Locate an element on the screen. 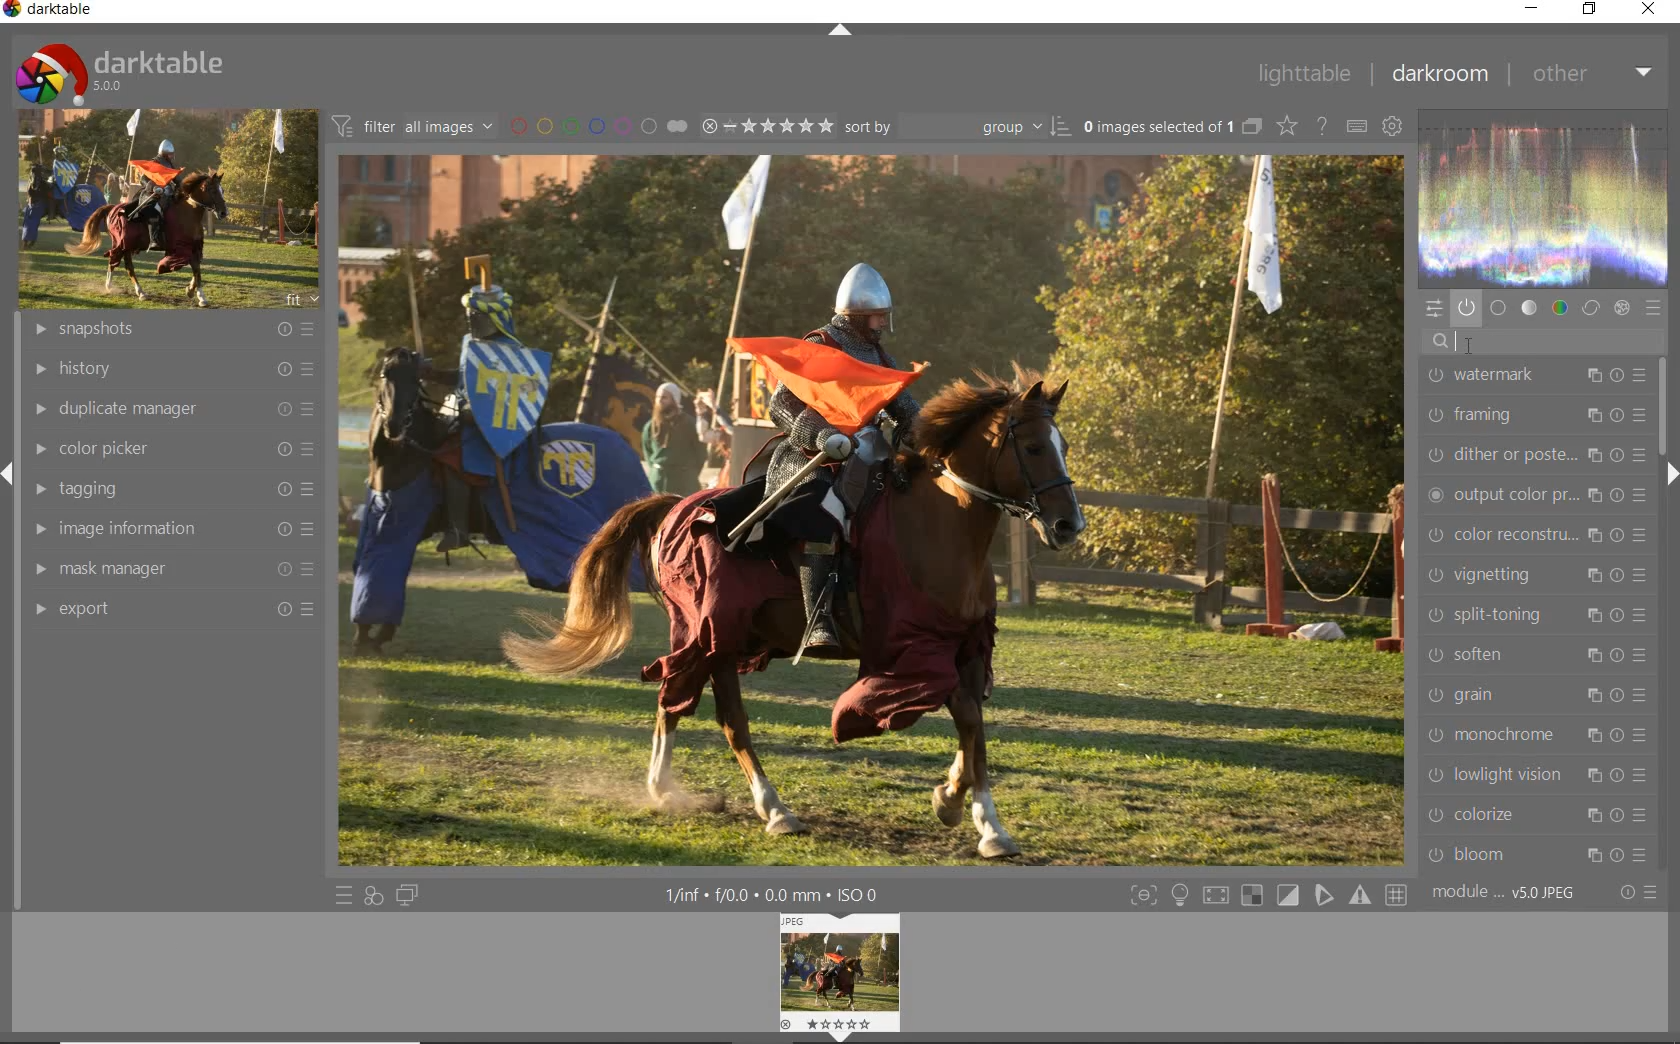 The image size is (1680, 1044). output color preset is located at coordinates (1536, 491).